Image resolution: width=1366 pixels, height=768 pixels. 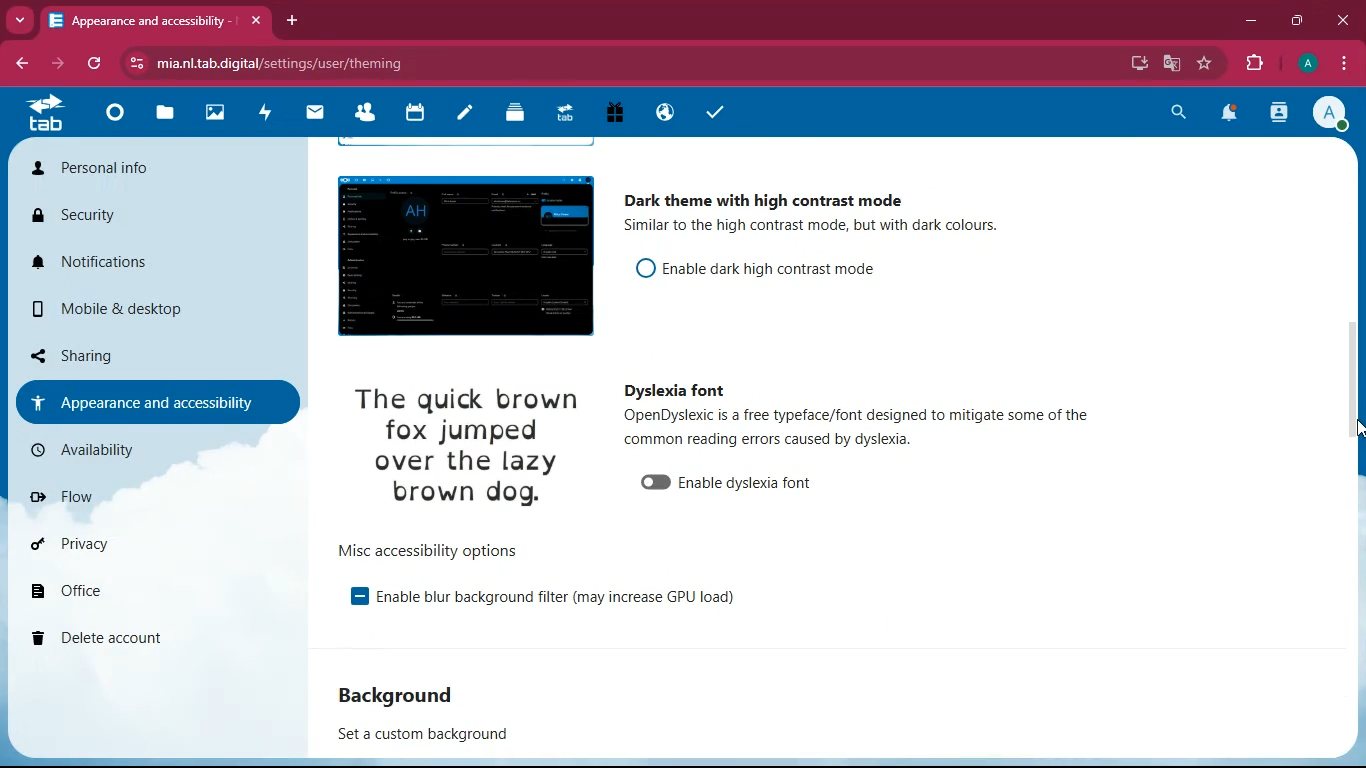 I want to click on dark theme, so click(x=783, y=197).